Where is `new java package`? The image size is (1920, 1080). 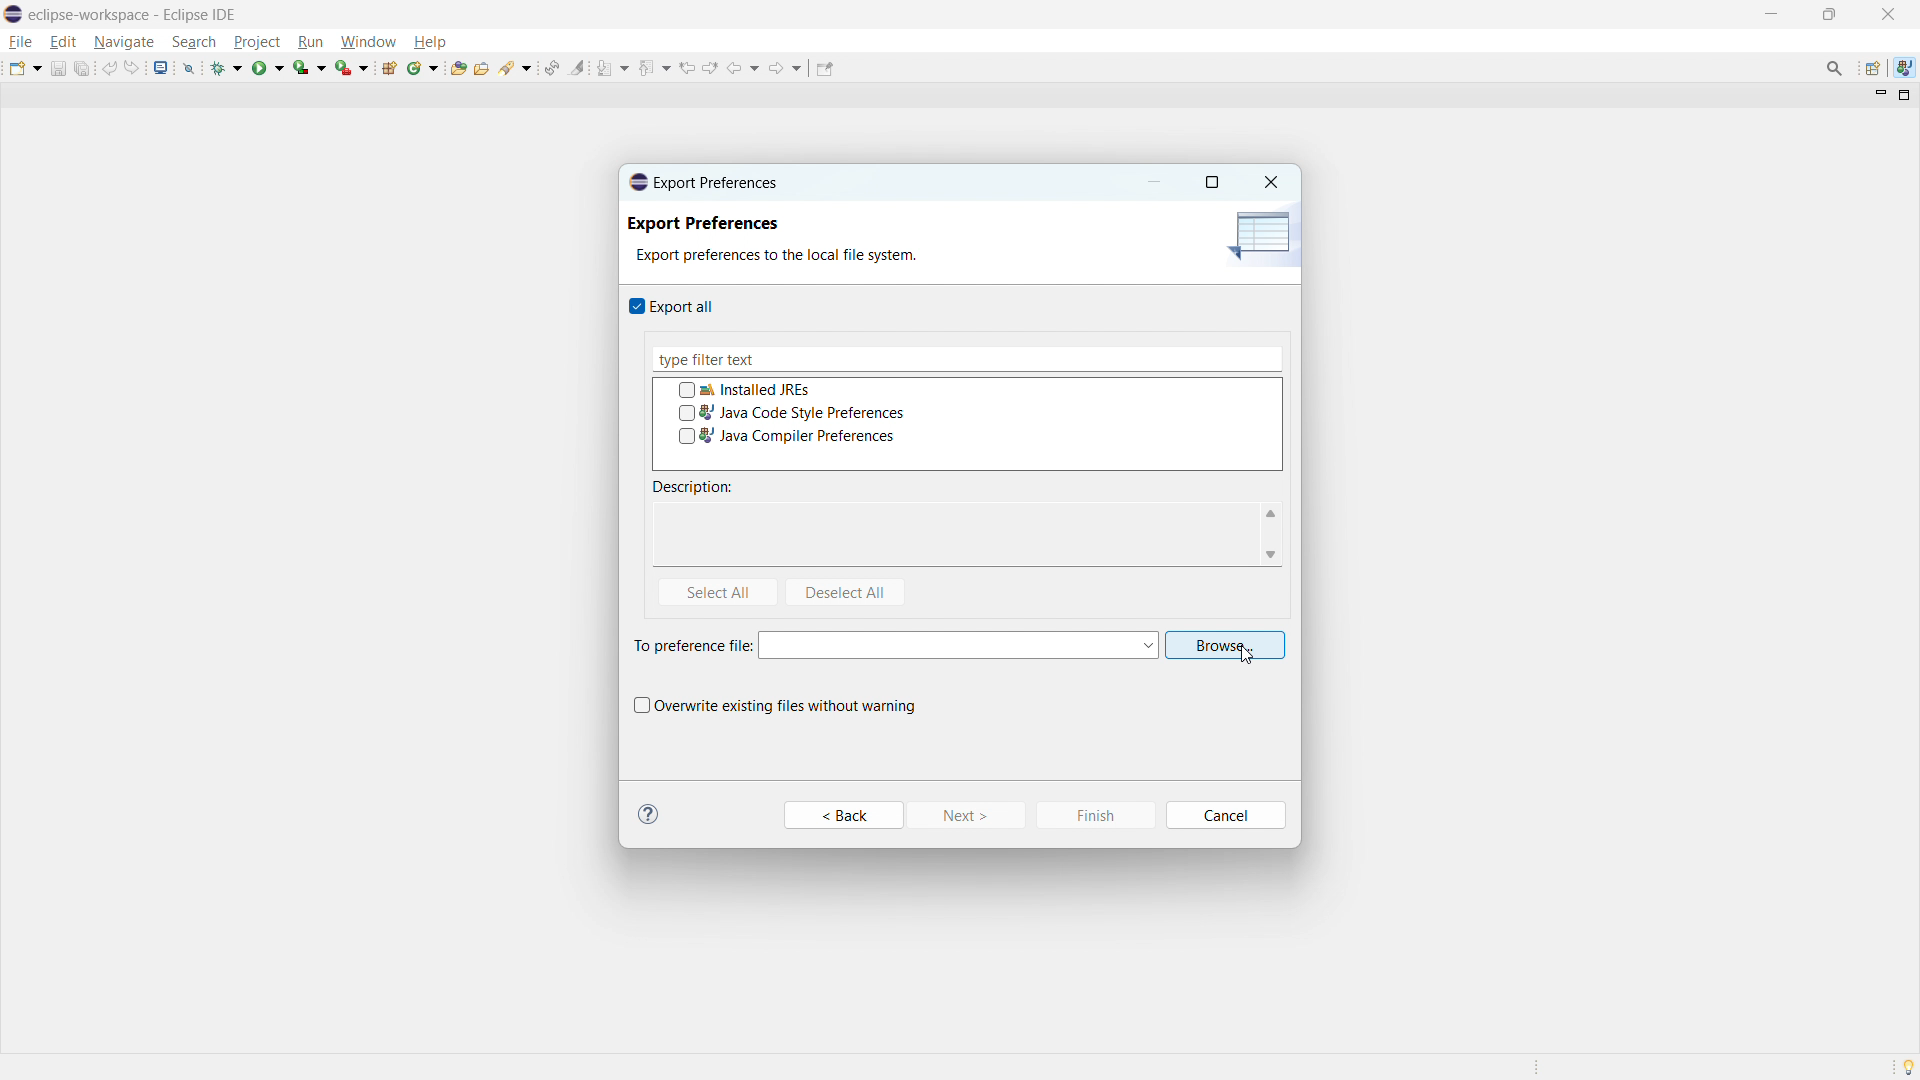 new java package is located at coordinates (389, 67).